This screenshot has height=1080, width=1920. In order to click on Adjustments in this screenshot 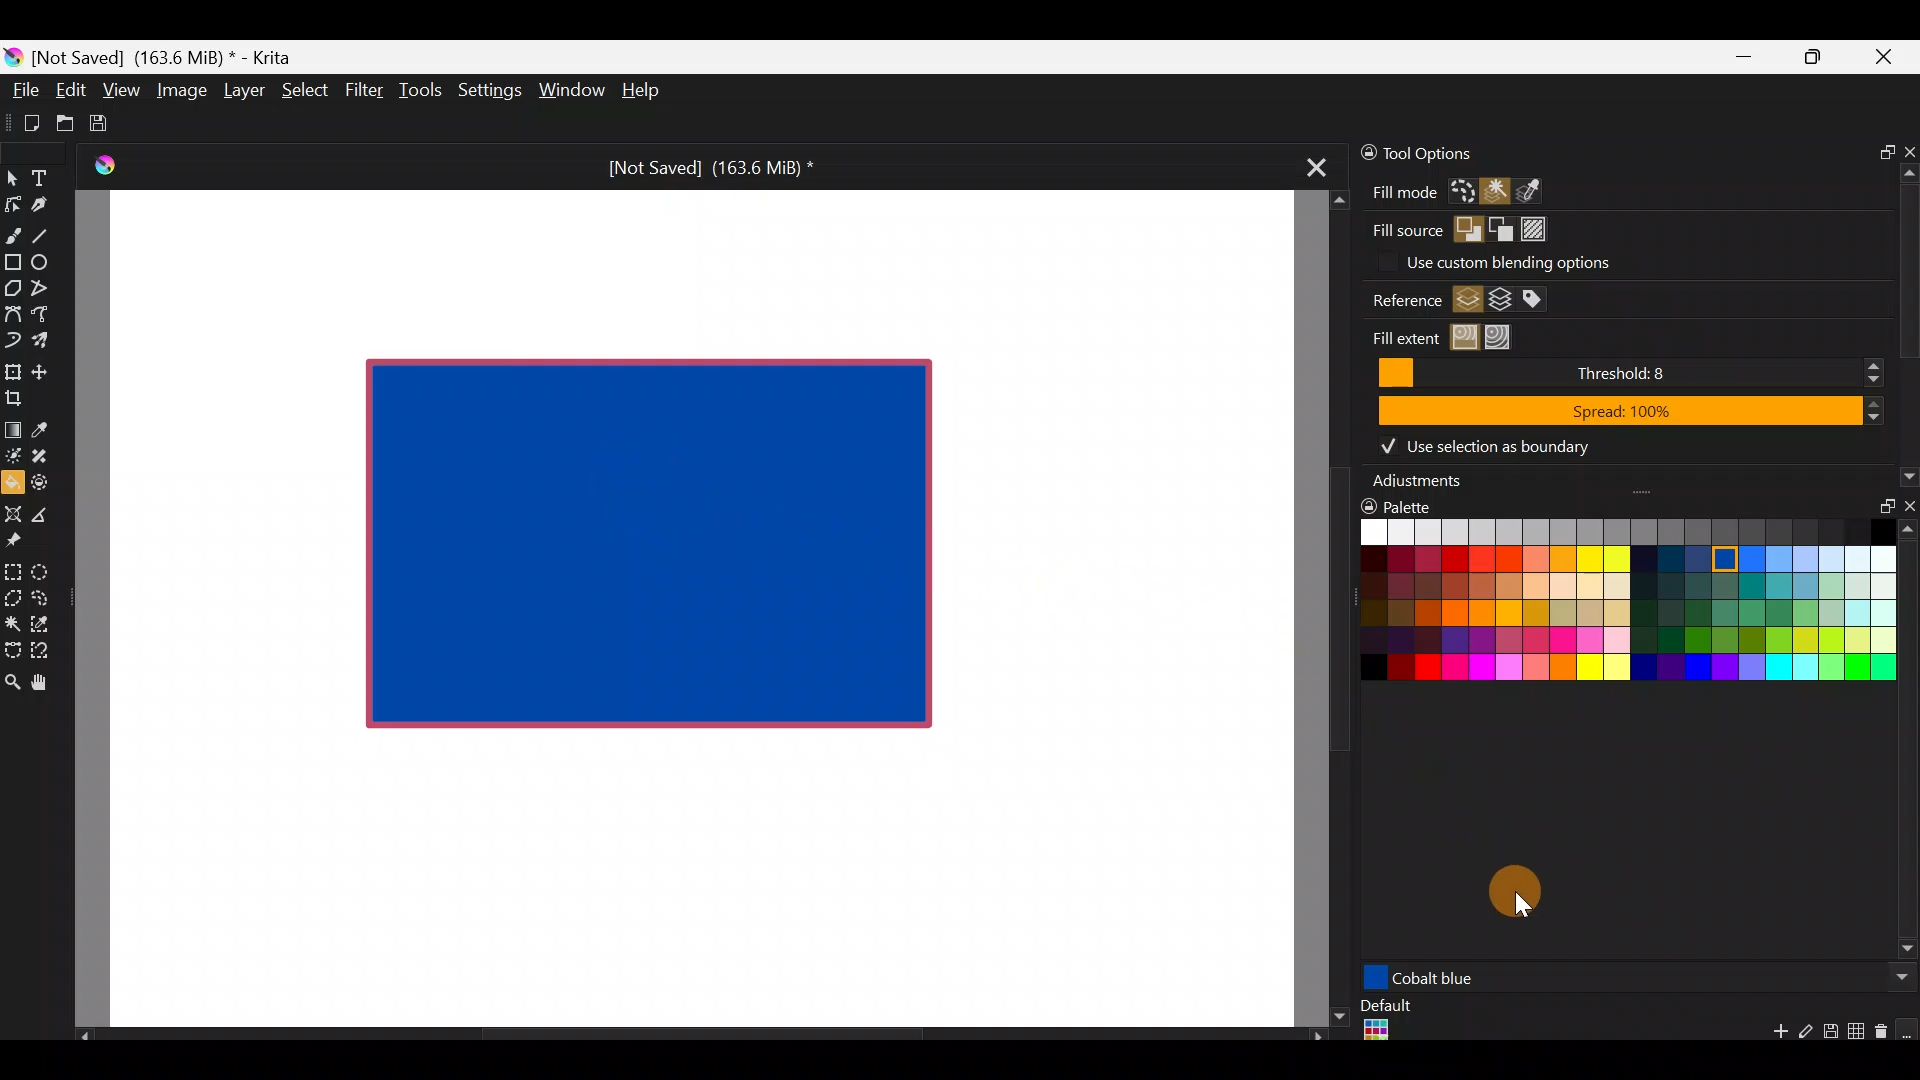, I will do `click(1421, 484)`.